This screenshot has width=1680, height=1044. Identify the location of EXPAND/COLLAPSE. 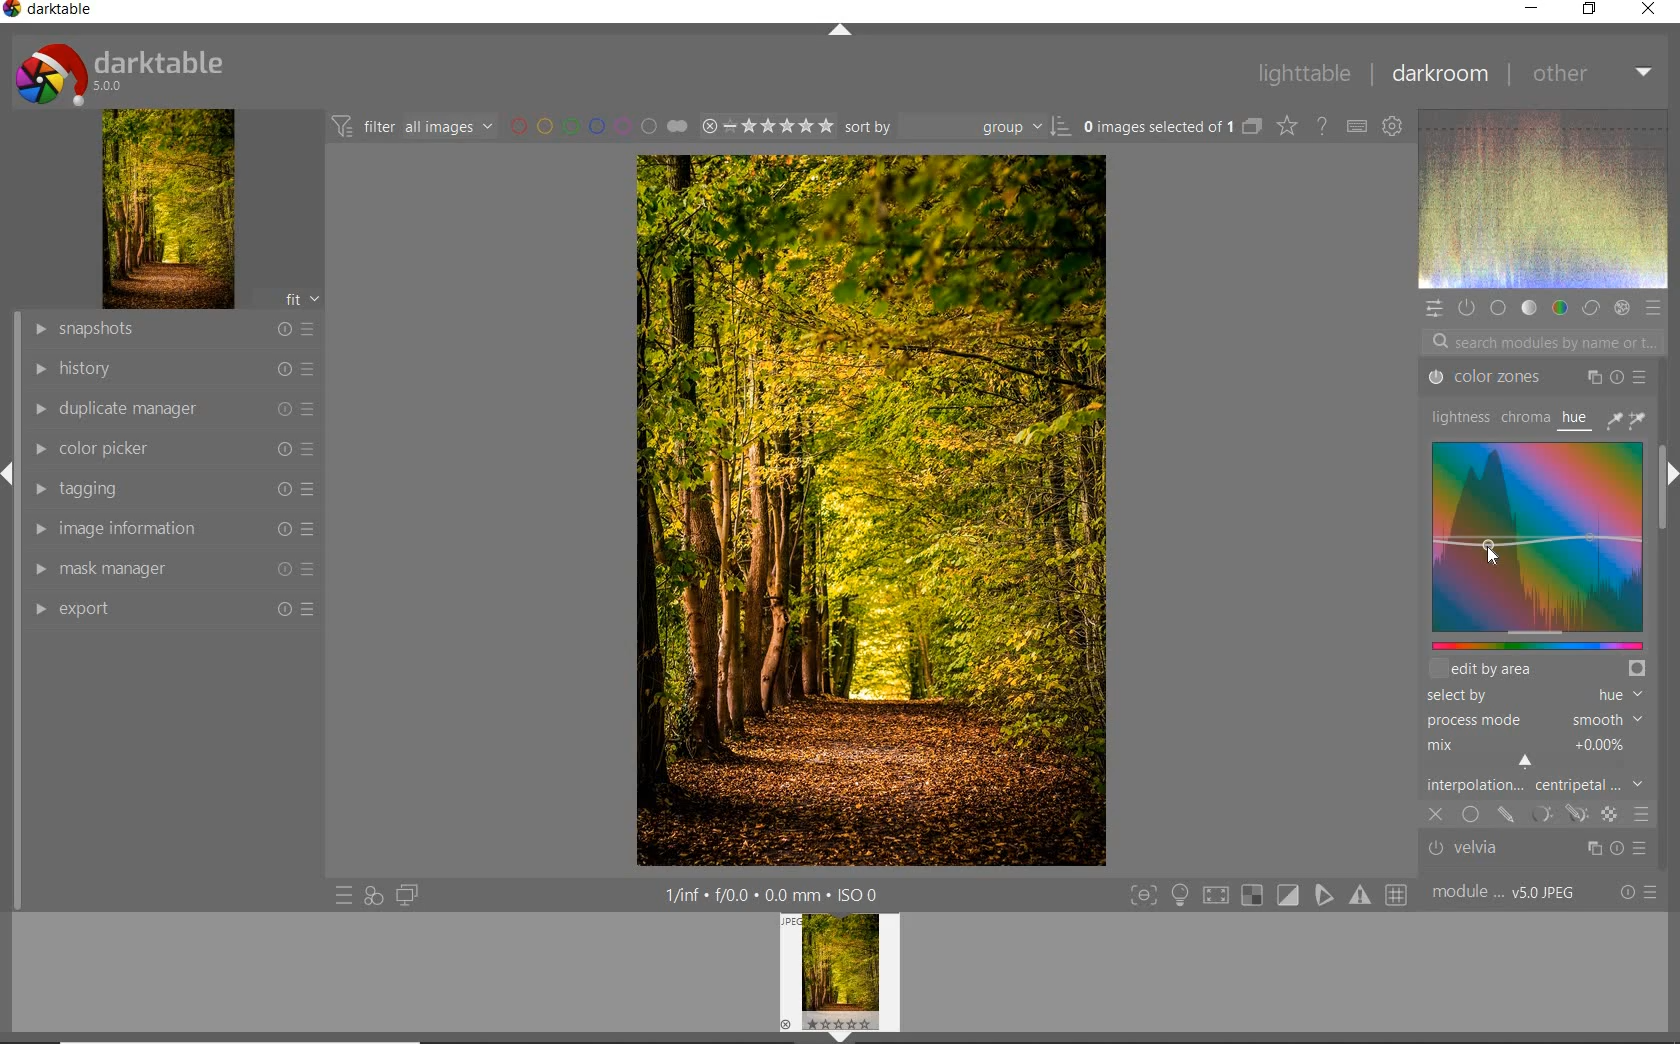
(838, 29).